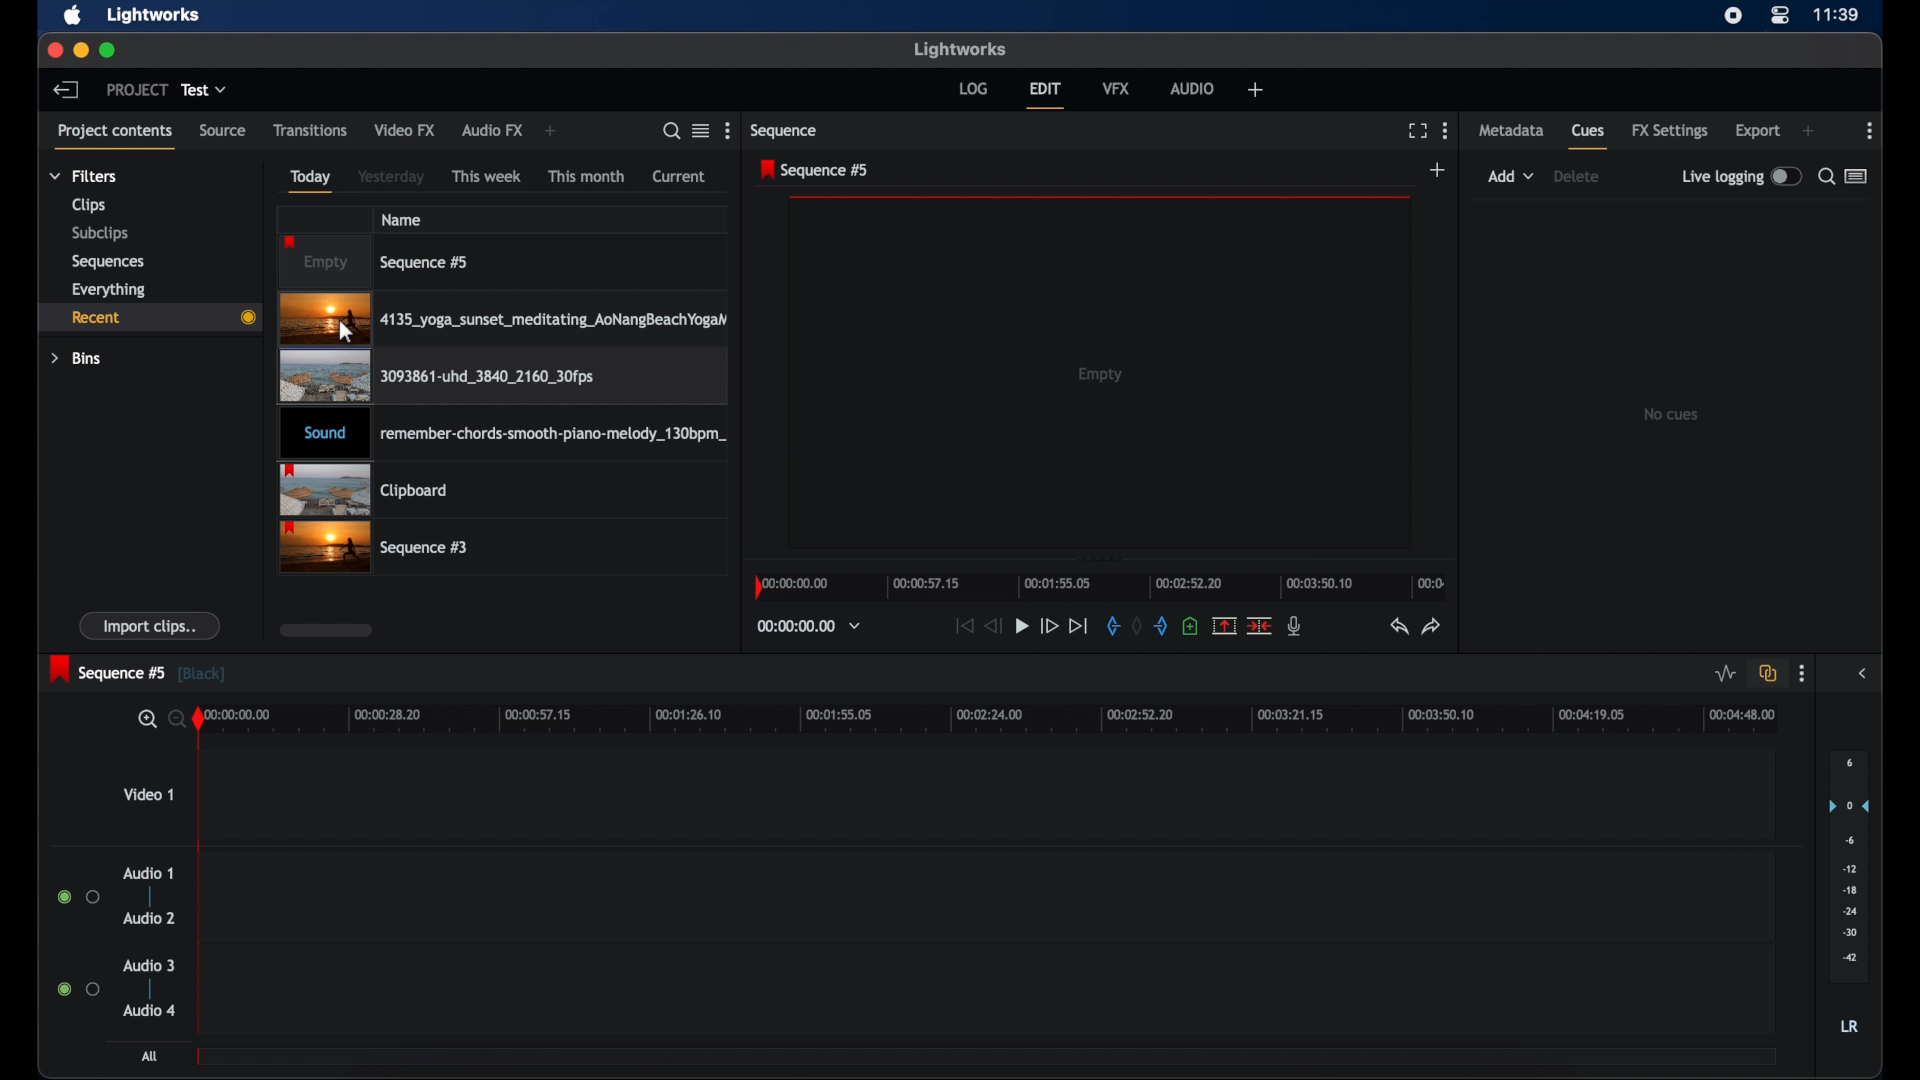  I want to click on lightworks, so click(962, 50).